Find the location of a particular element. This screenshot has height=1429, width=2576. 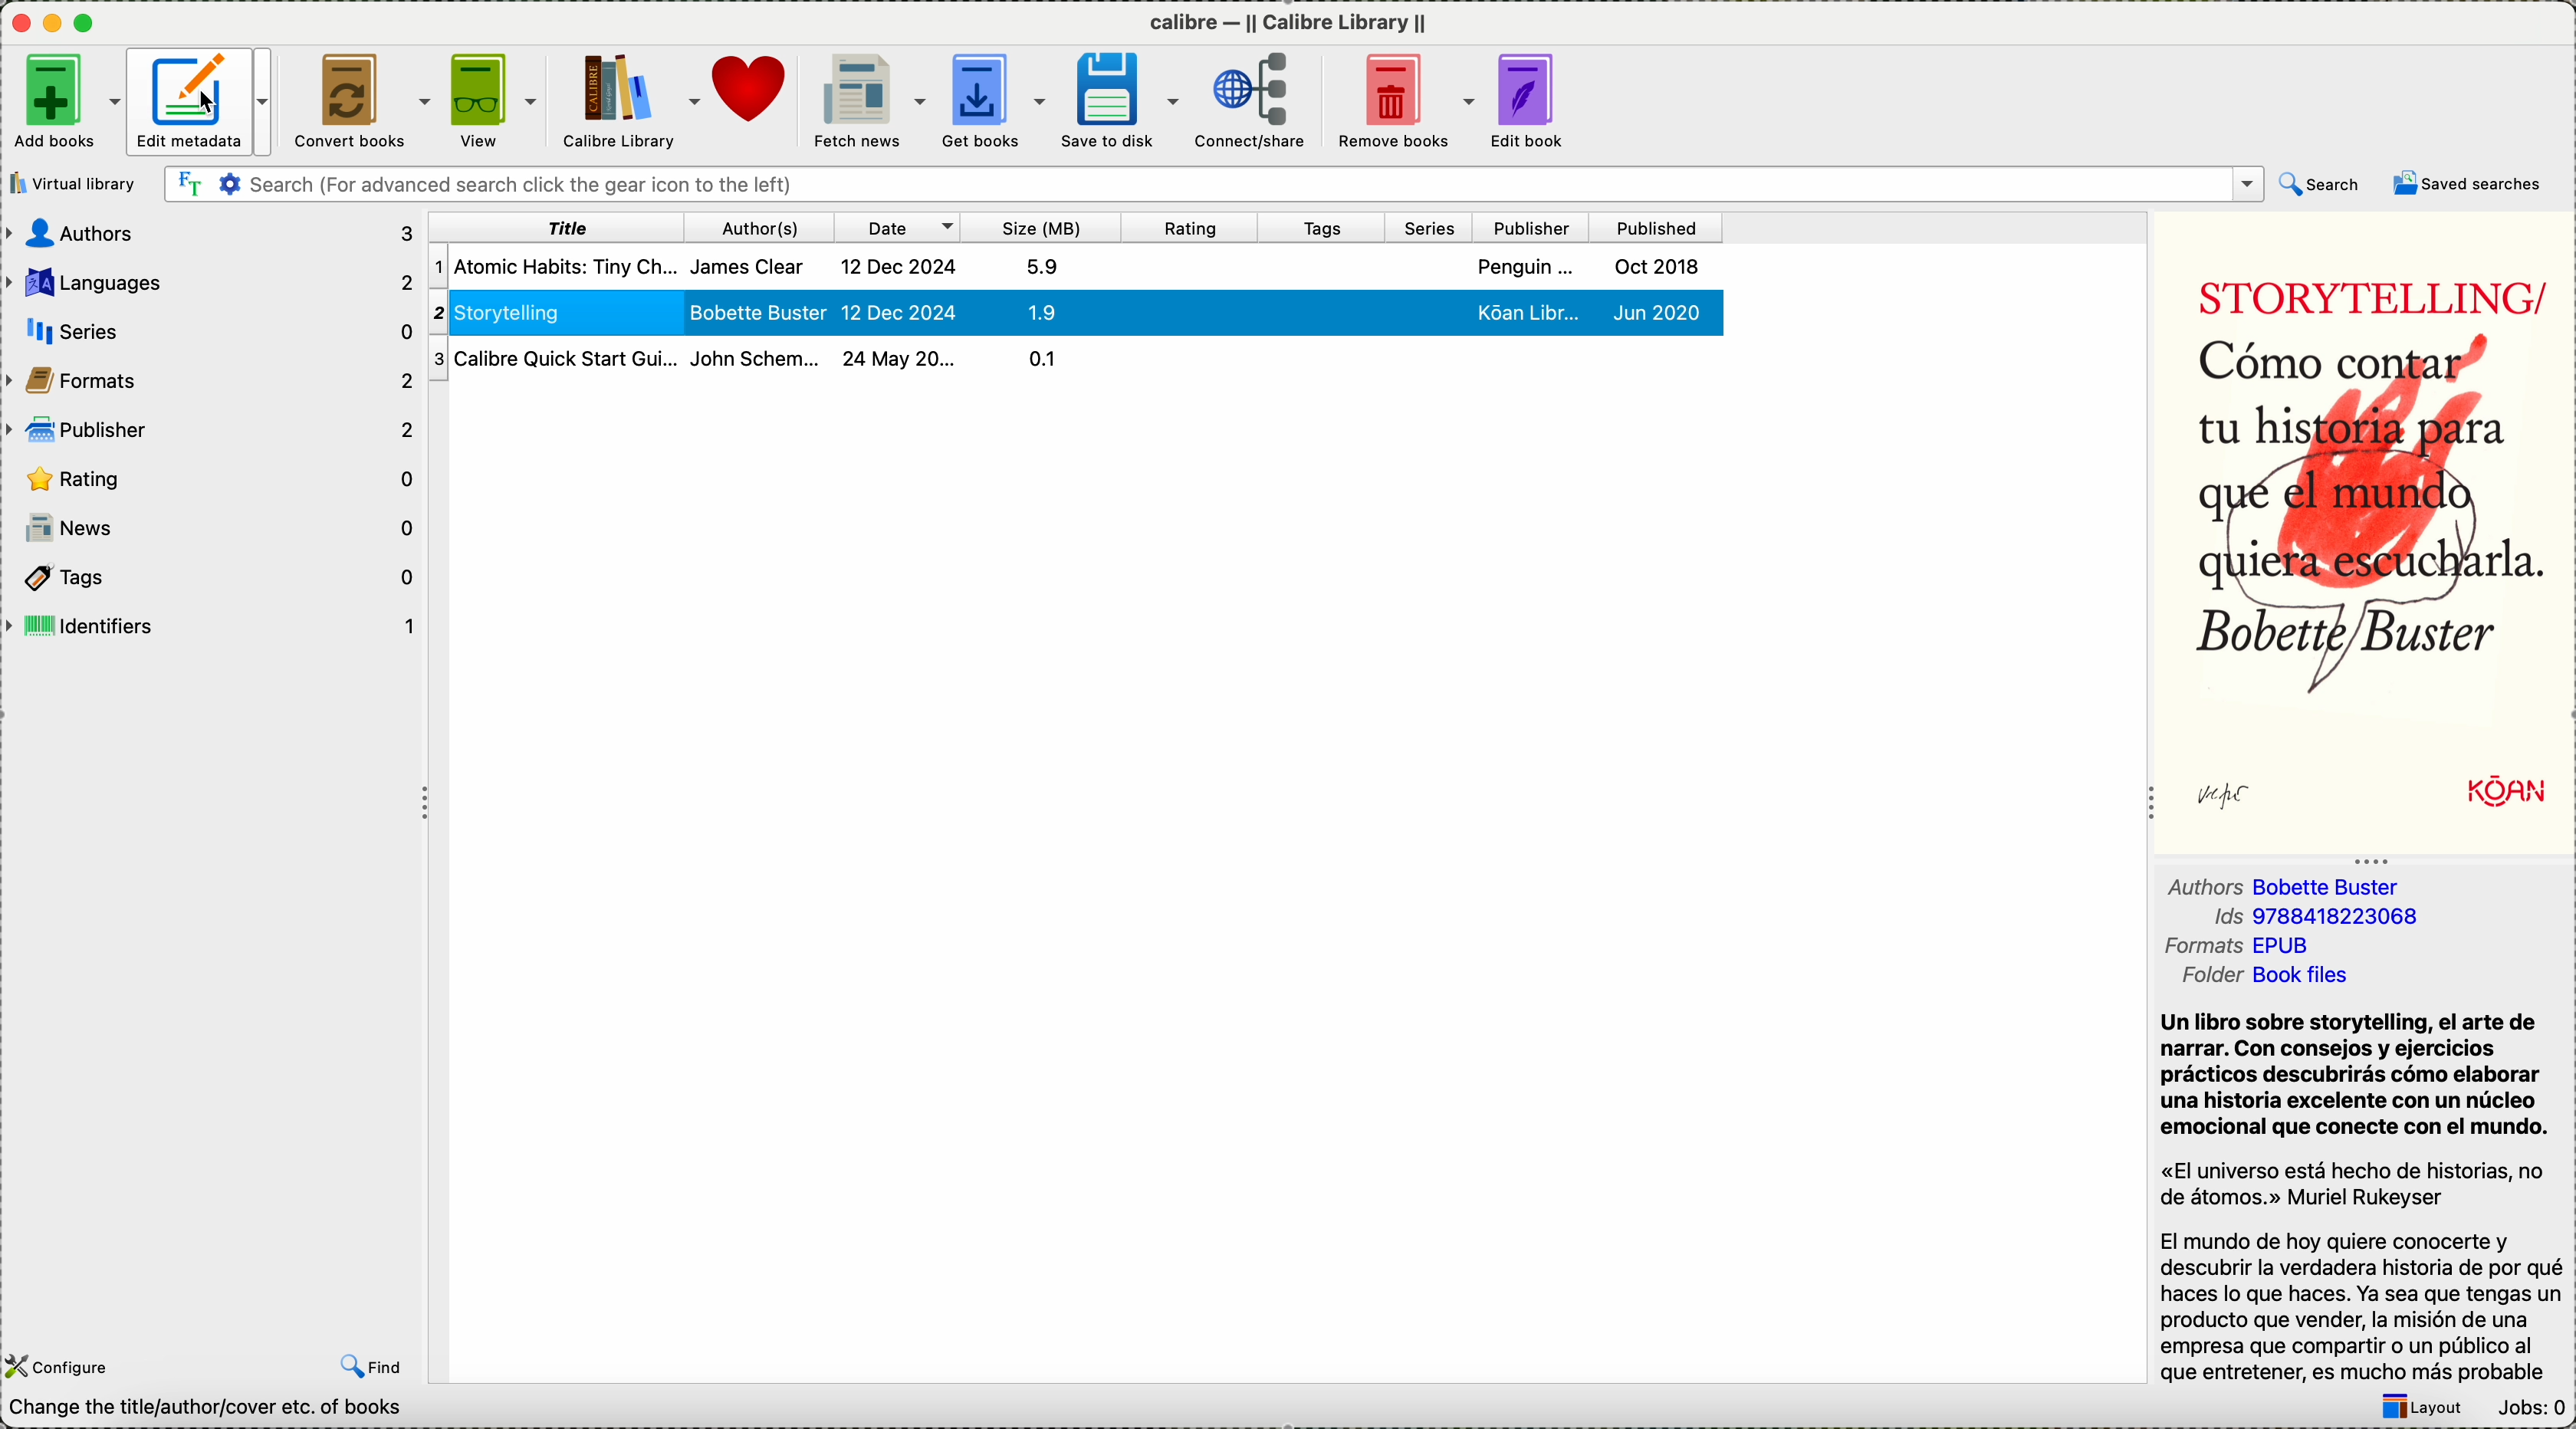

synopsis is located at coordinates (2365, 1174).